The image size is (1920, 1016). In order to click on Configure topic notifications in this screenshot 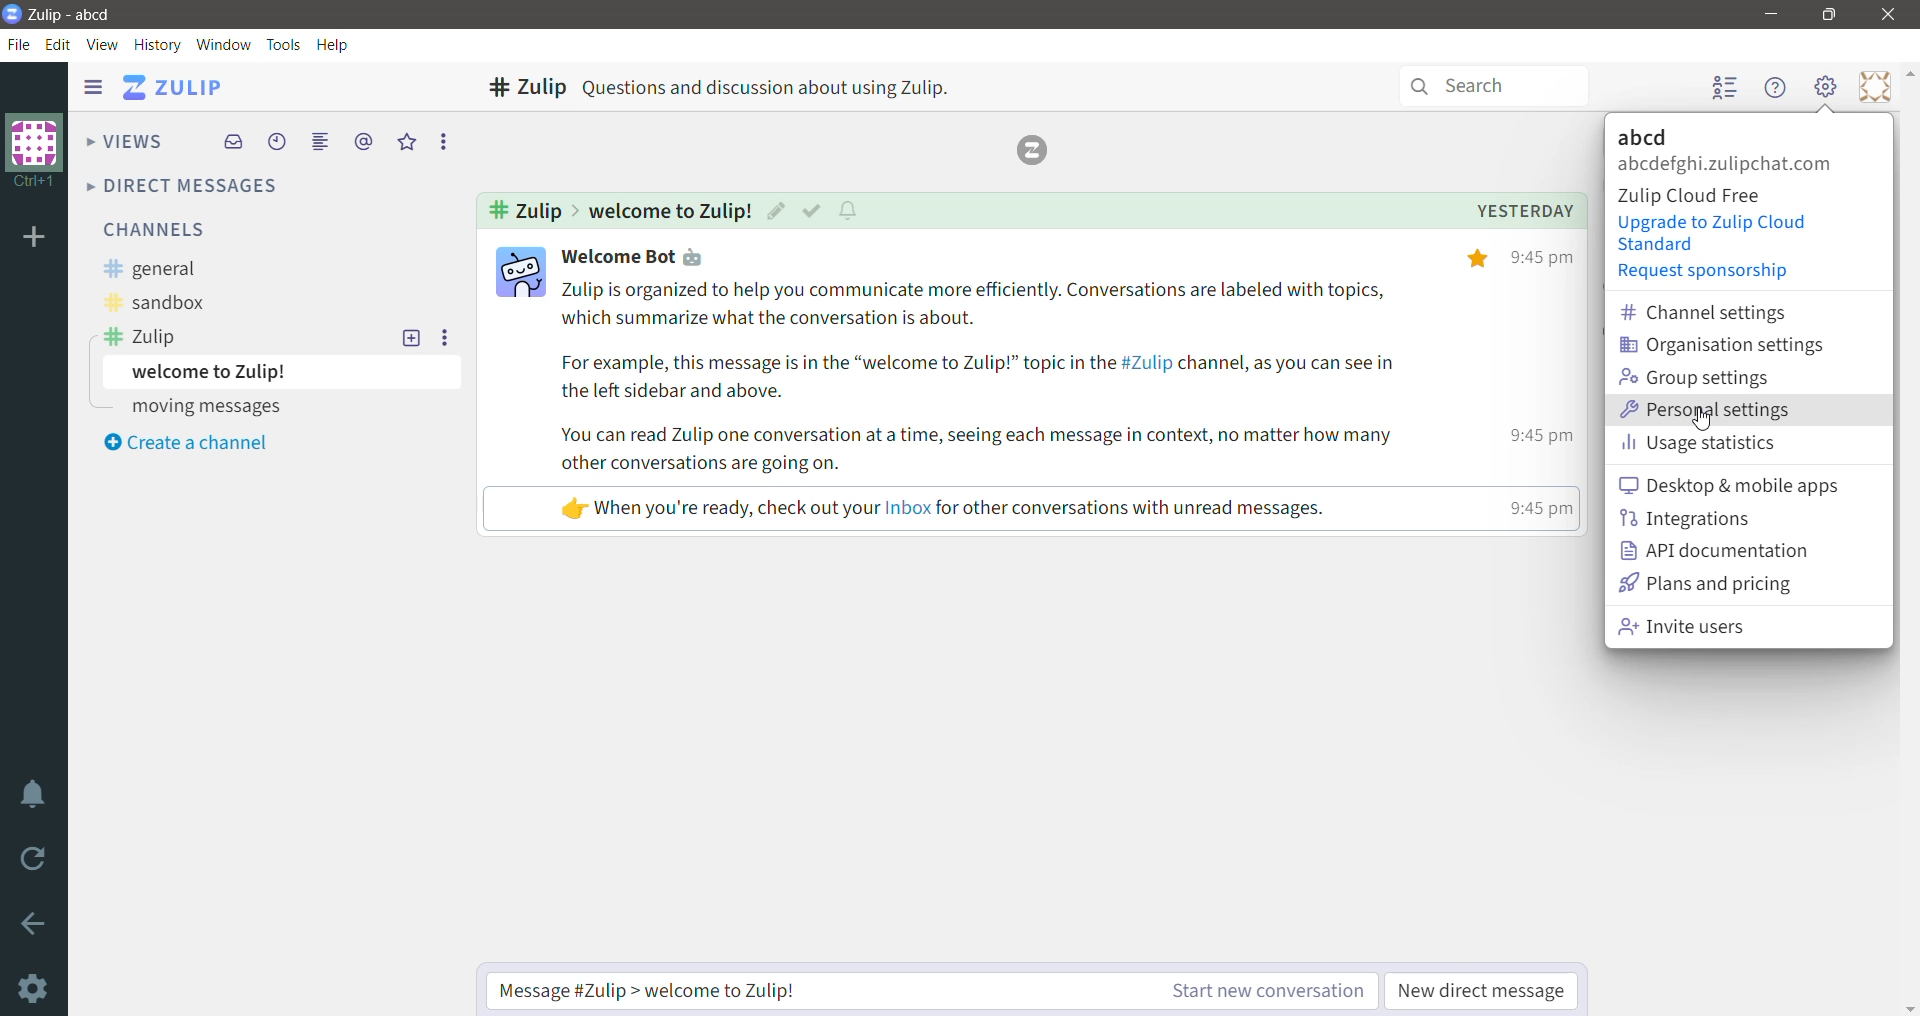, I will do `click(849, 211)`.